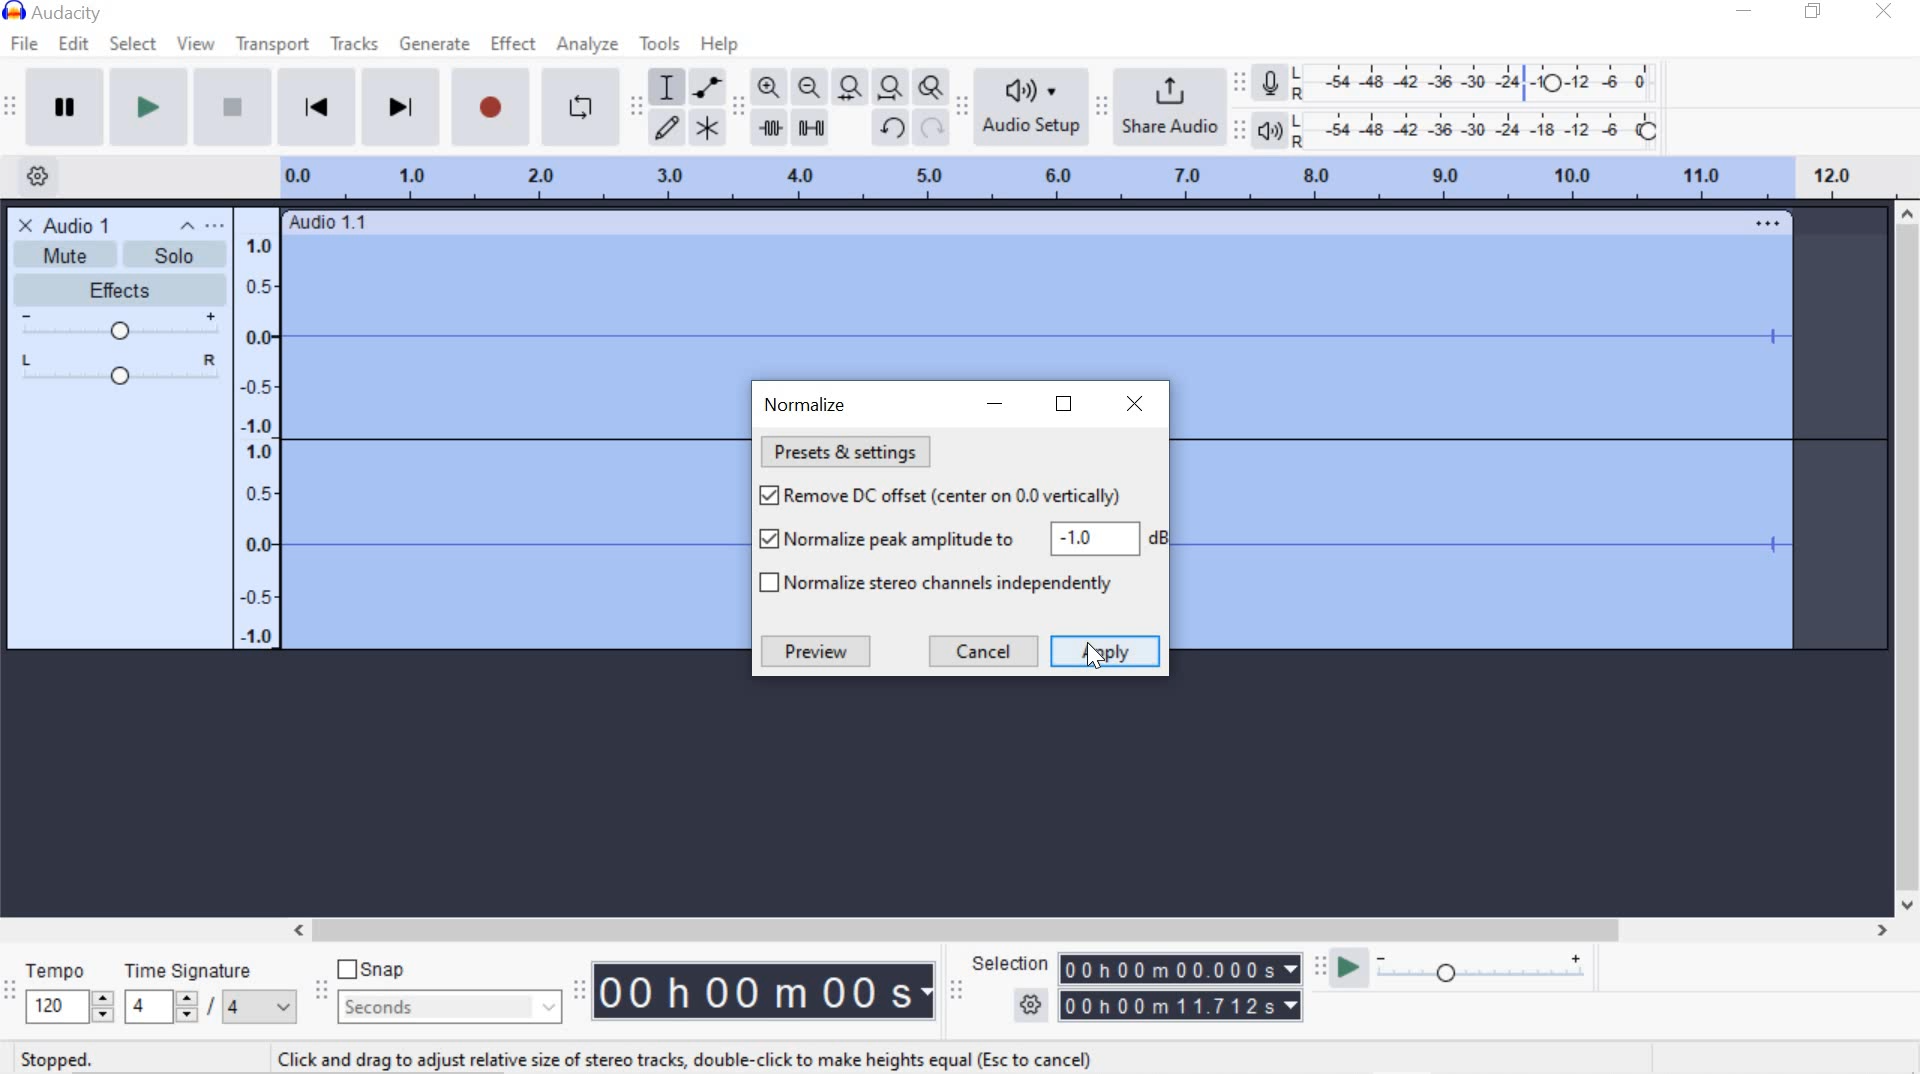 This screenshot has width=1920, height=1074. I want to click on SELECTION OPTION, so click(1032, 1005).